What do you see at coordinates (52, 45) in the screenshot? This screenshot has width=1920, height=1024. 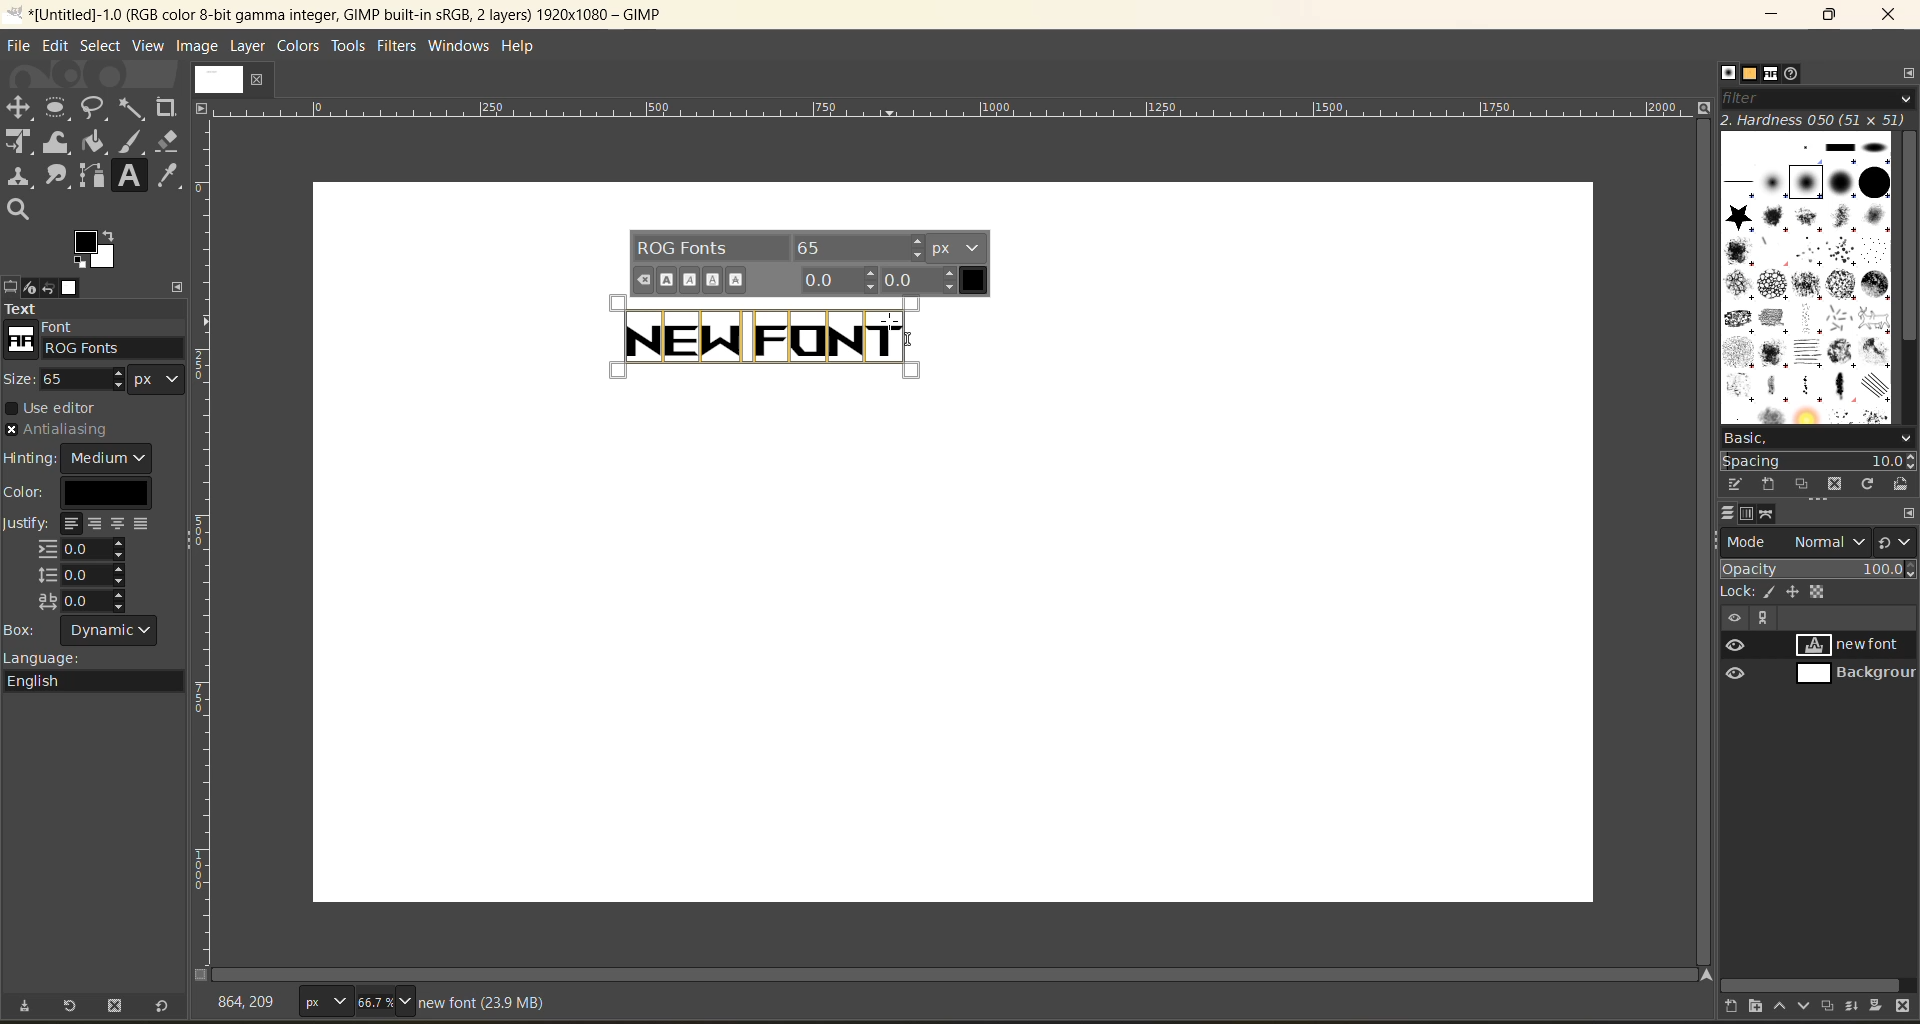 I see `edit` at bounding box center [52, 45].